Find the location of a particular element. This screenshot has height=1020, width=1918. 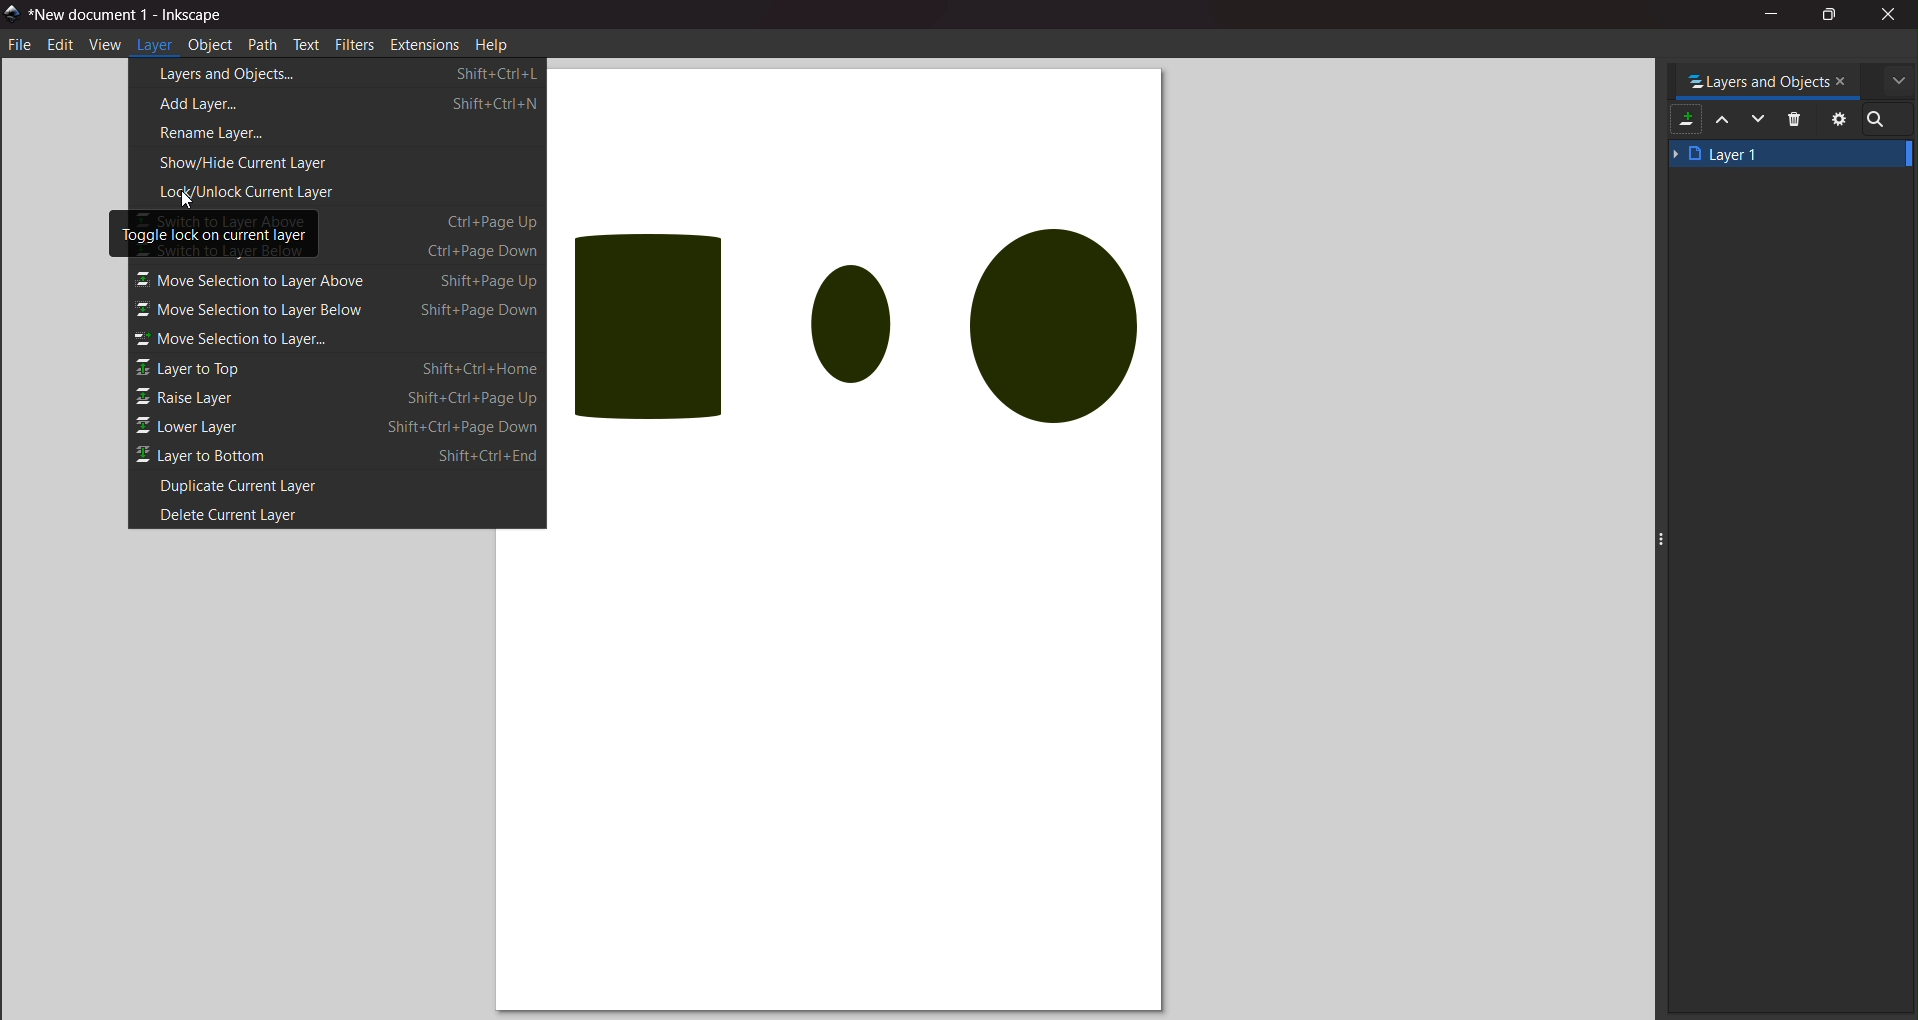

shortcuts is located at coordinates (479, 233).